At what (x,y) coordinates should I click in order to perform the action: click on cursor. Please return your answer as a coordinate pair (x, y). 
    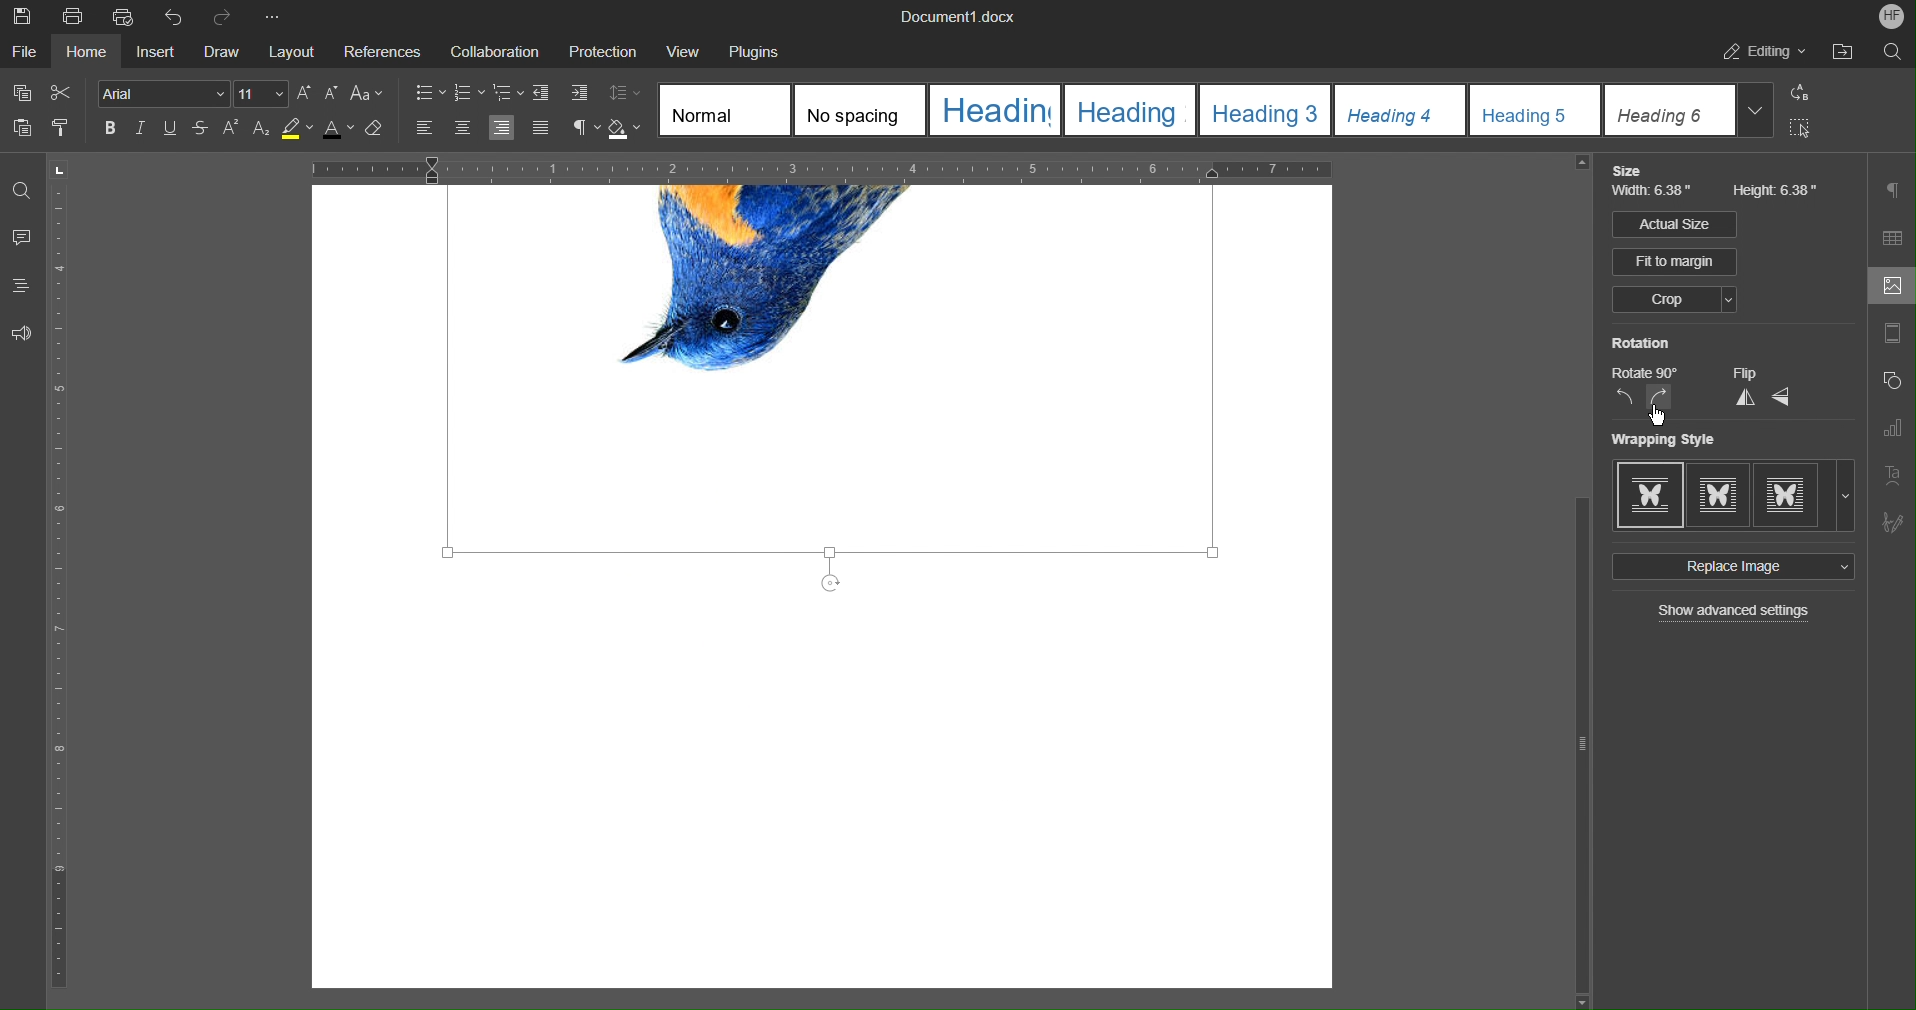
    Looking at the image, I should click on (1656, 415).